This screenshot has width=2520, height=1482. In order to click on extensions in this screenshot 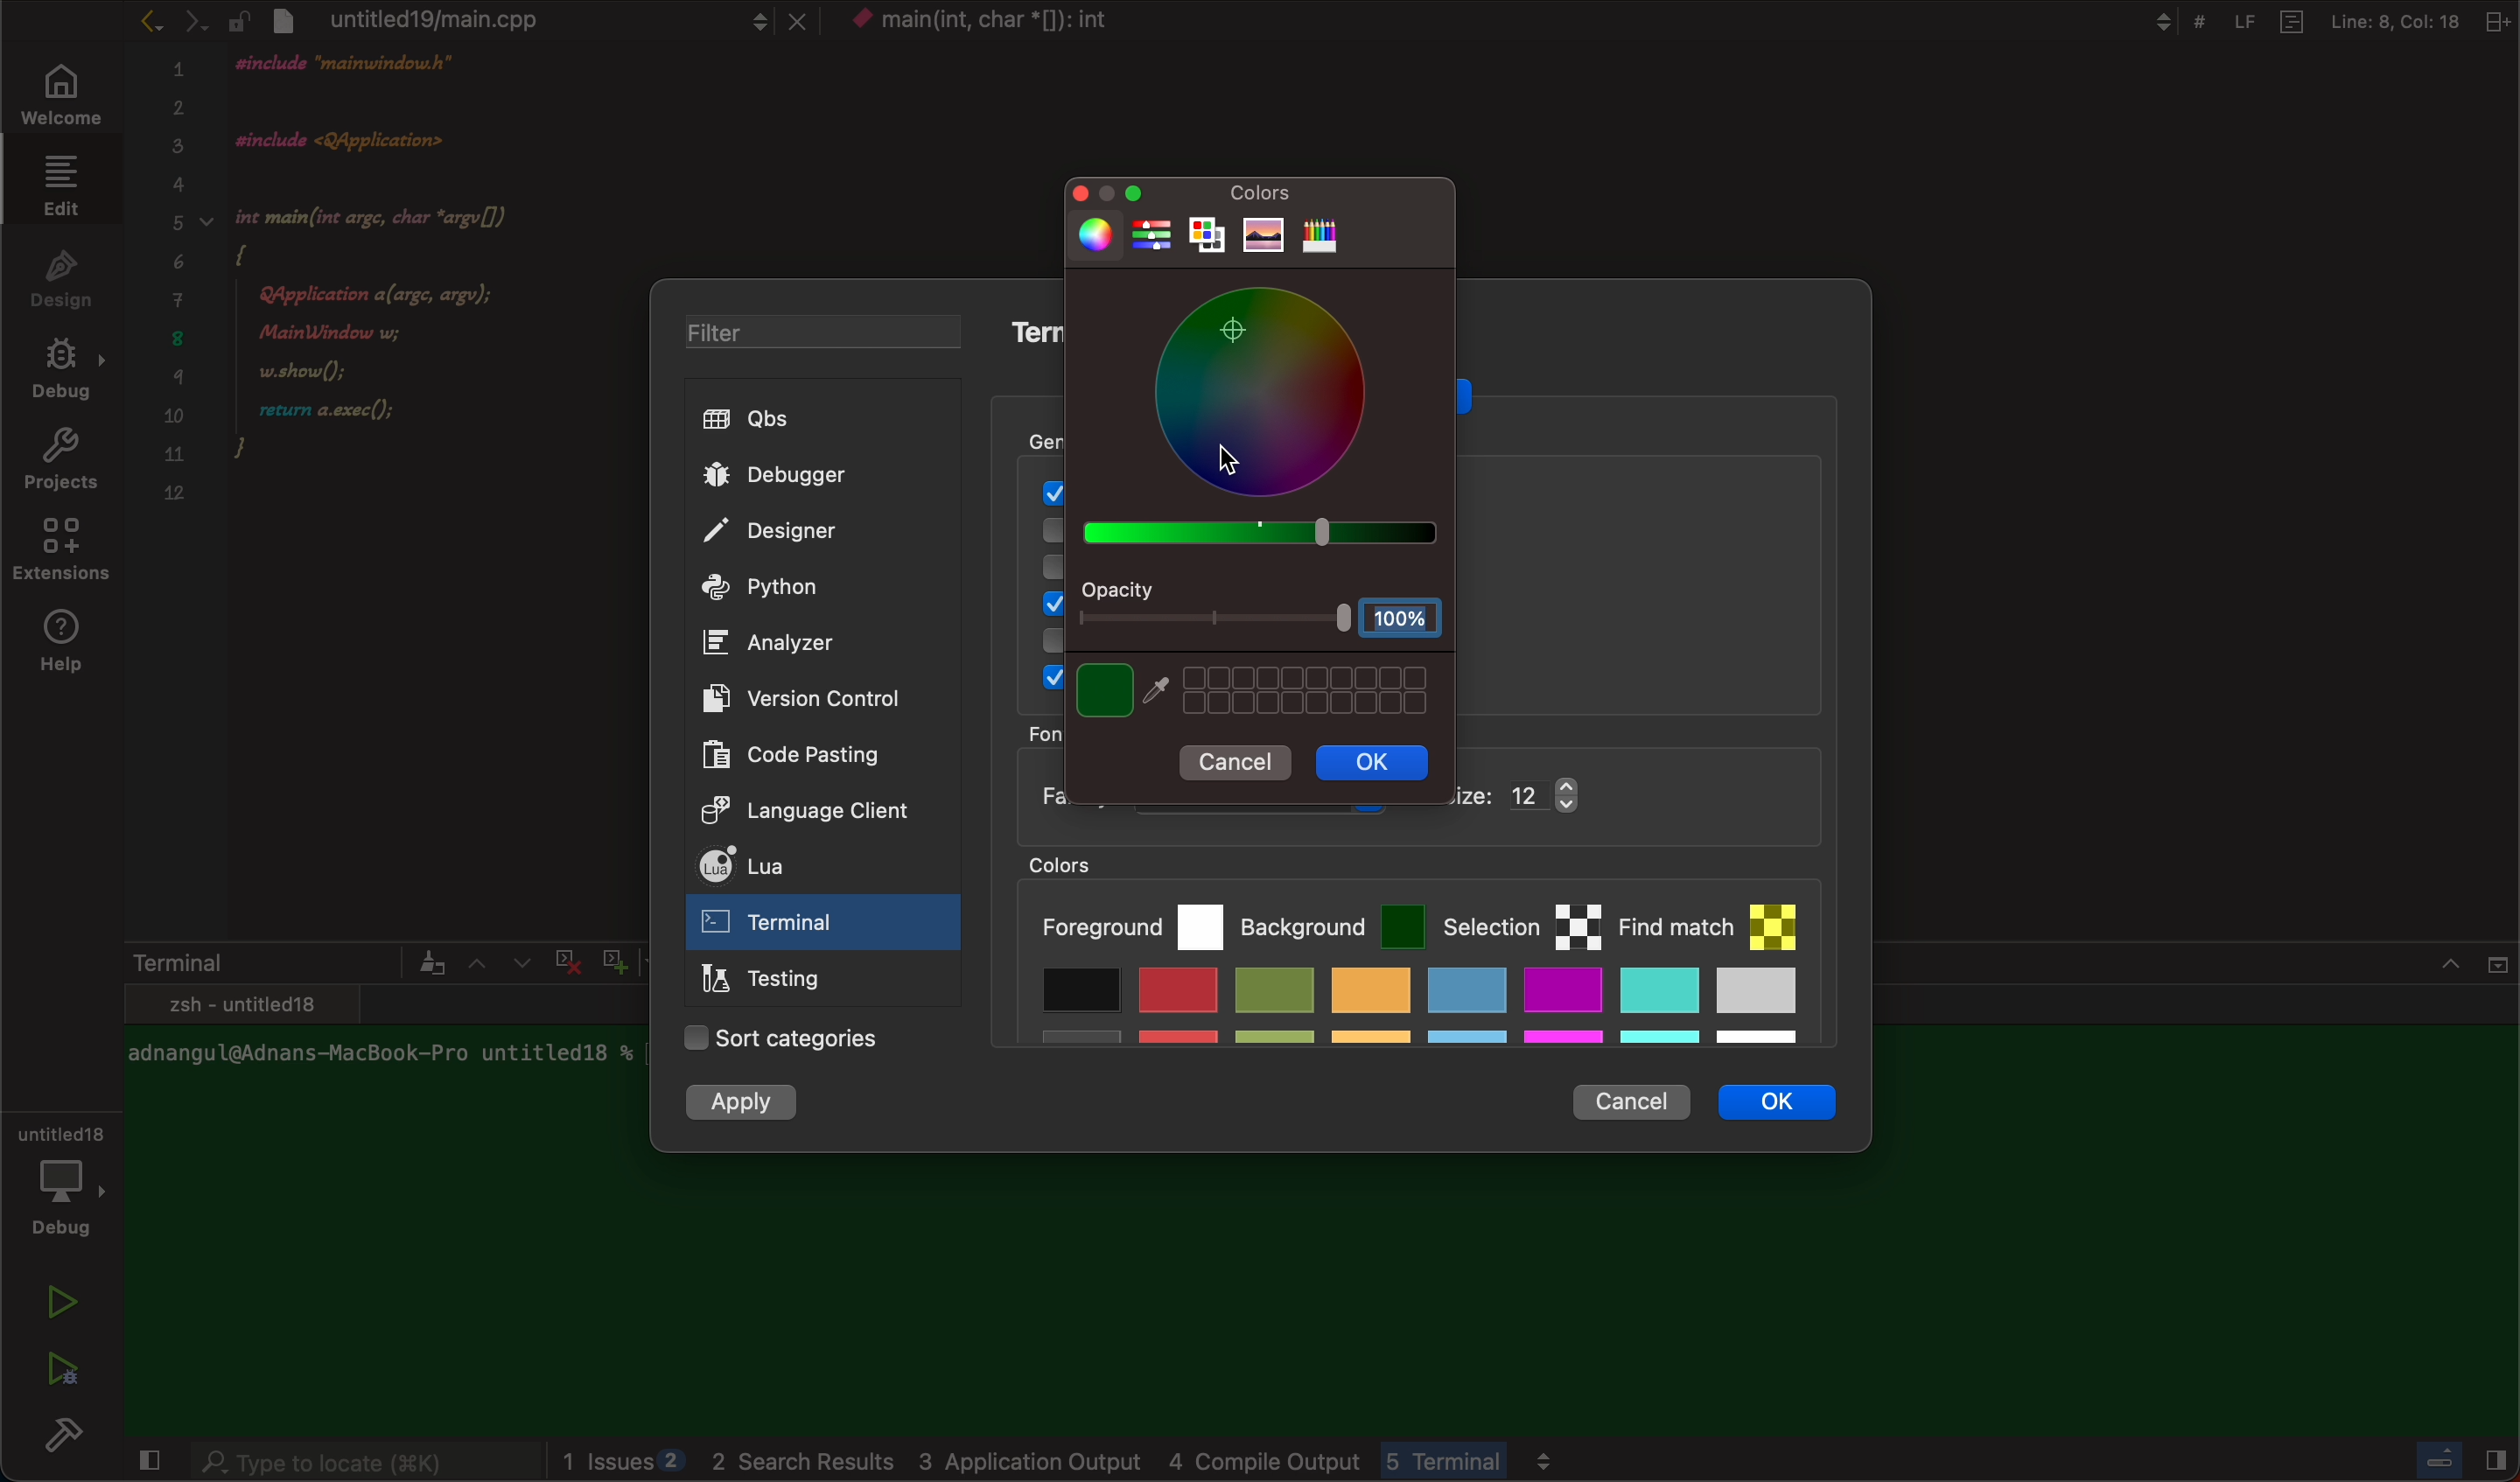, I will do `click(64, 555)`.